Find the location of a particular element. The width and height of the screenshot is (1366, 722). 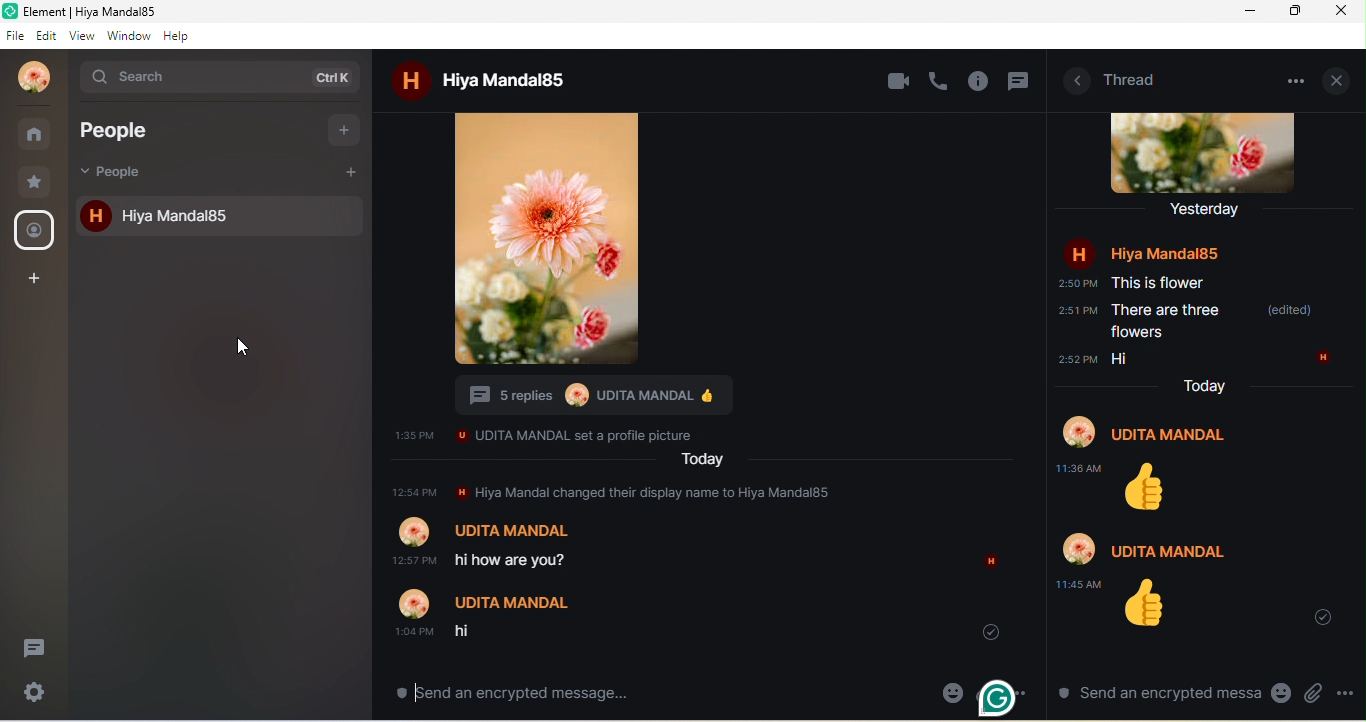

hiya mandal85 is located at coordinates (240, 215).